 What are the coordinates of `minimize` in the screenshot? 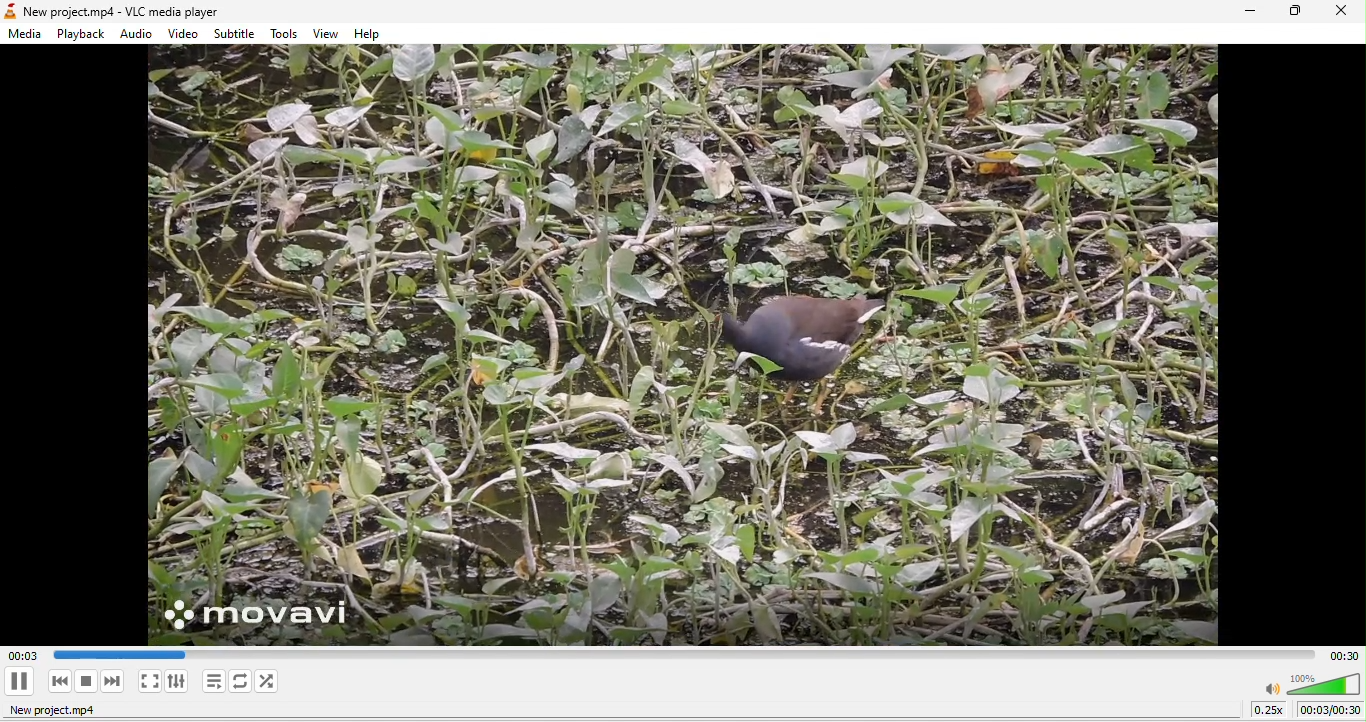 It's located at (1241, 12).